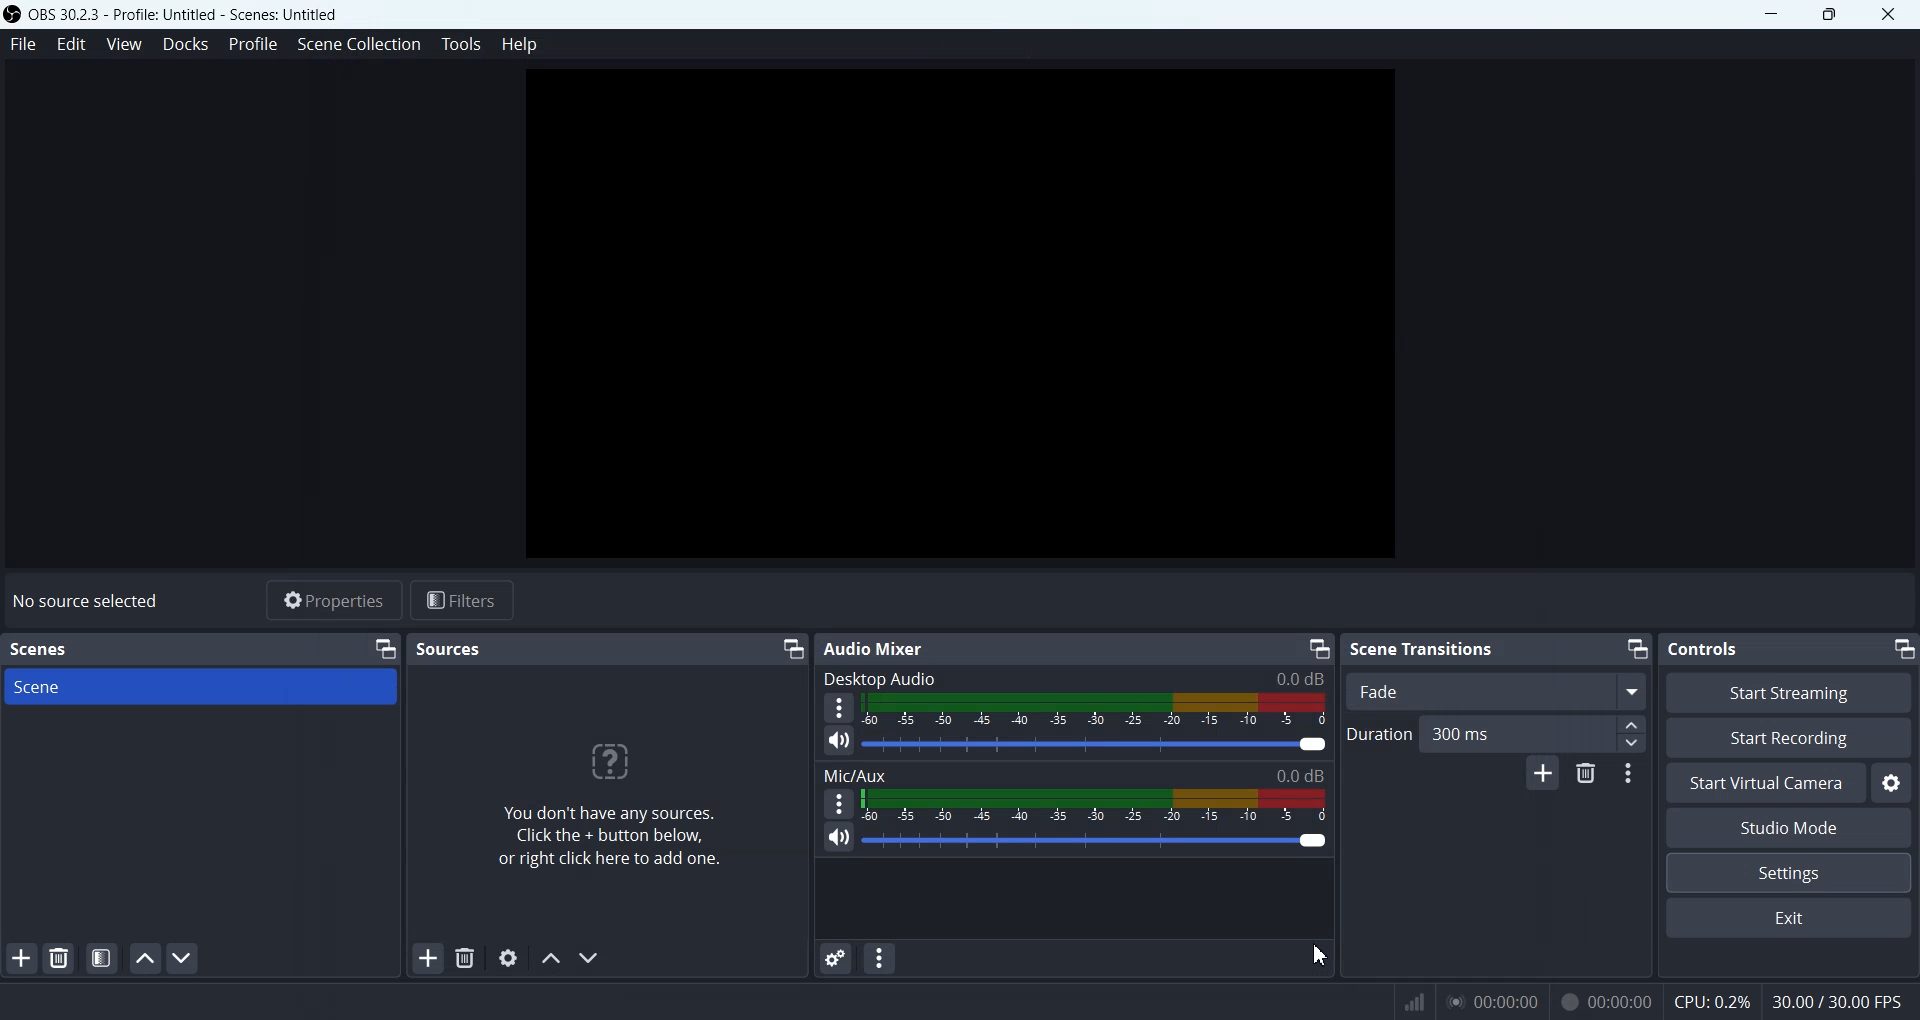 This screenshot has width=1920, height=1020. What do you see at coordinates (1316, 648) in the screenshot?
I see `Minimize` at bounding box center [1316, 648].